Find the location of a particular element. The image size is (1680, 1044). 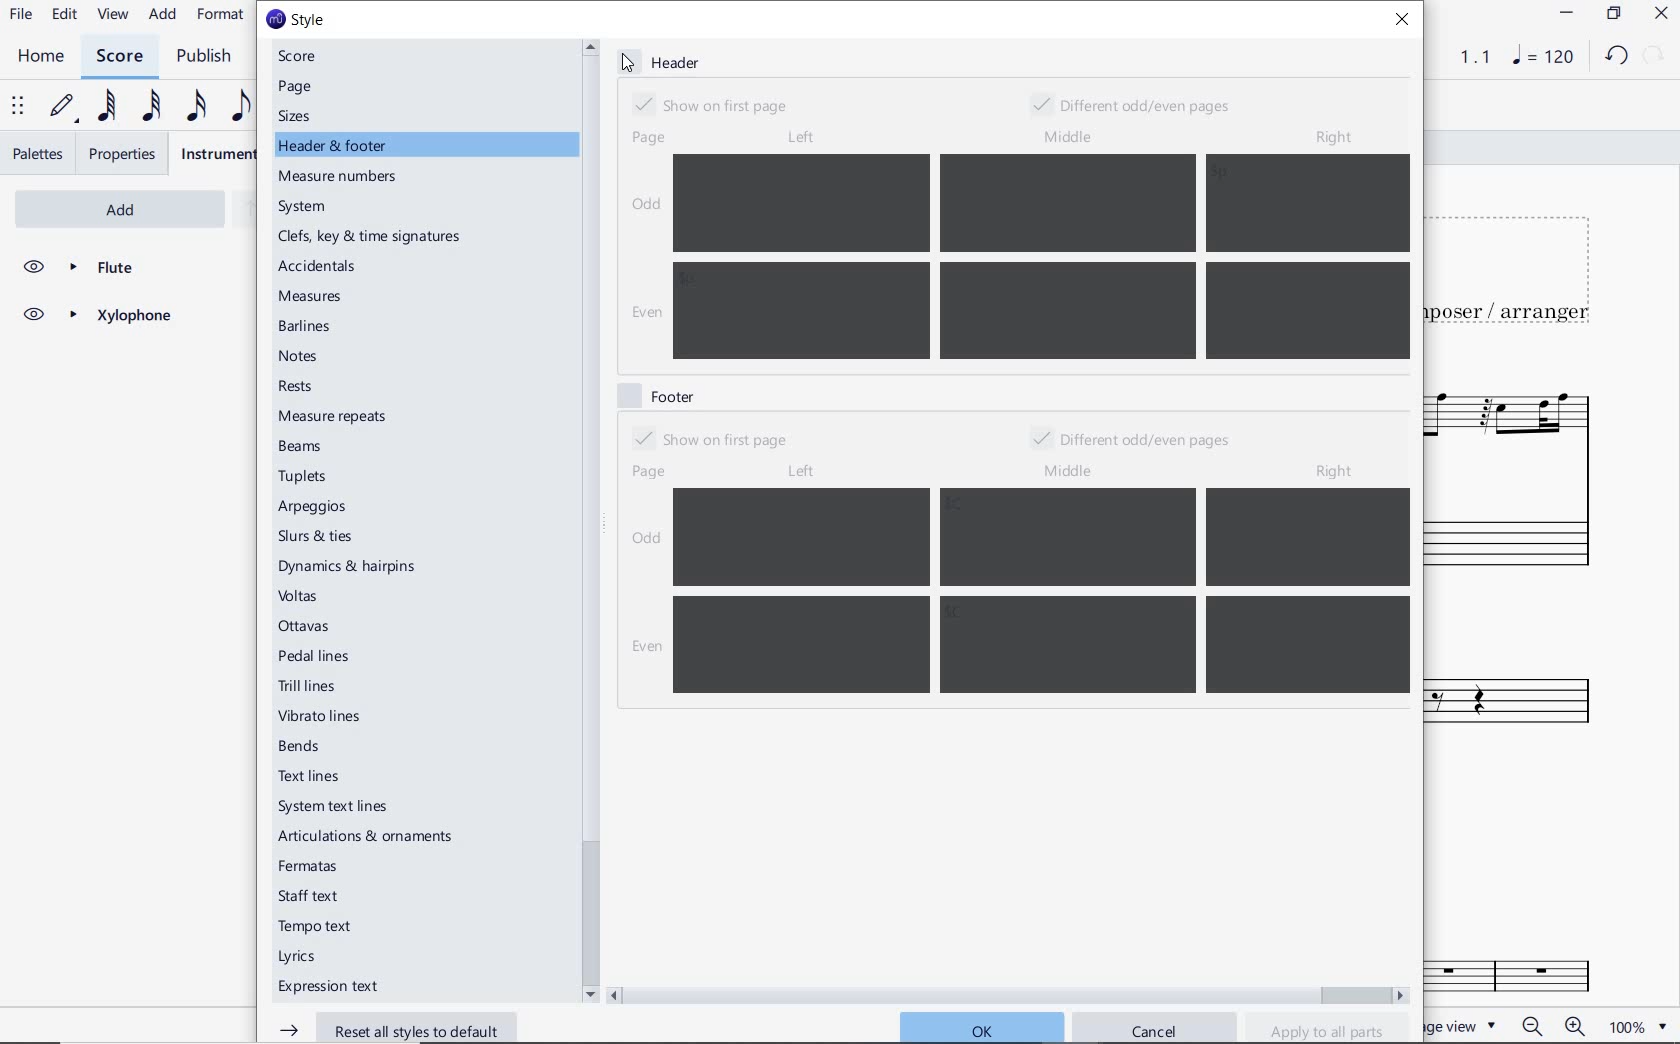

right is located at coordinates (1339, 471).